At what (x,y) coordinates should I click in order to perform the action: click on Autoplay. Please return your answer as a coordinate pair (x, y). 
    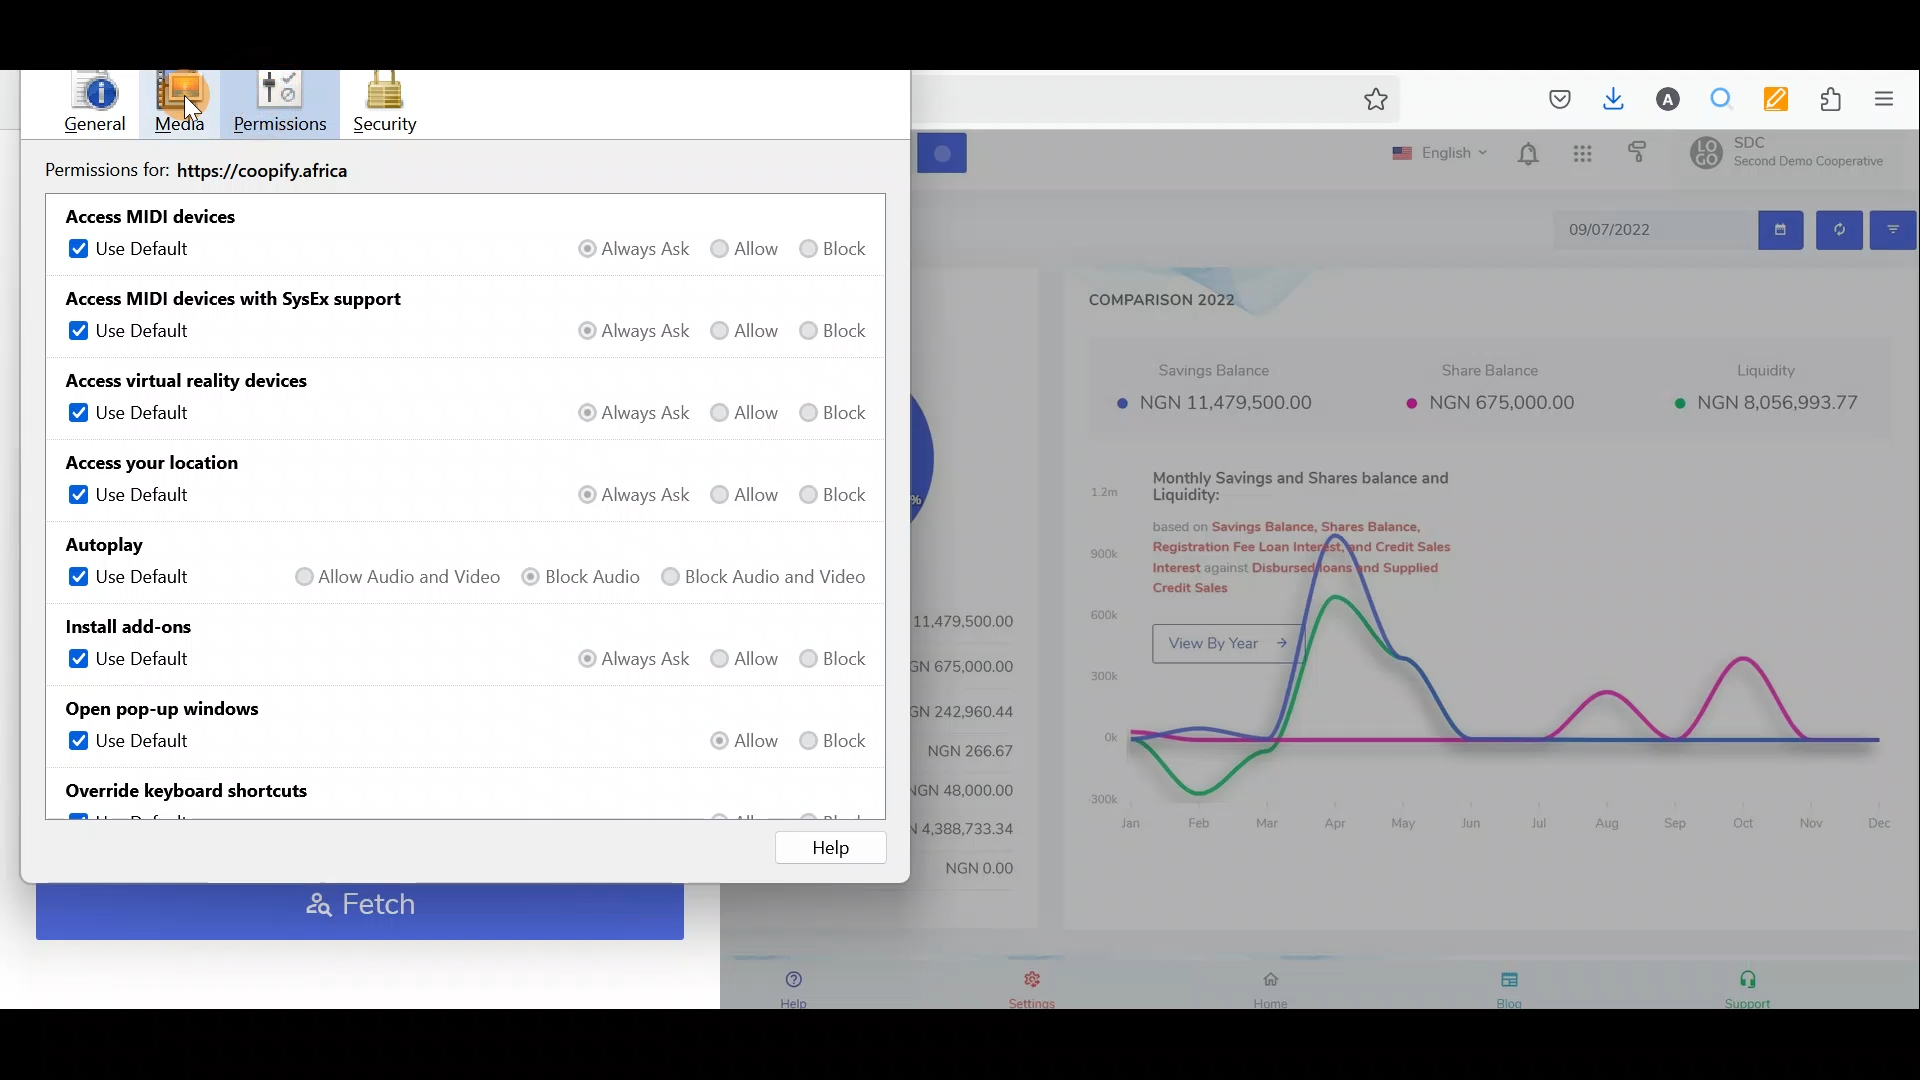
    Looking at the image, I should click on (122, 542).